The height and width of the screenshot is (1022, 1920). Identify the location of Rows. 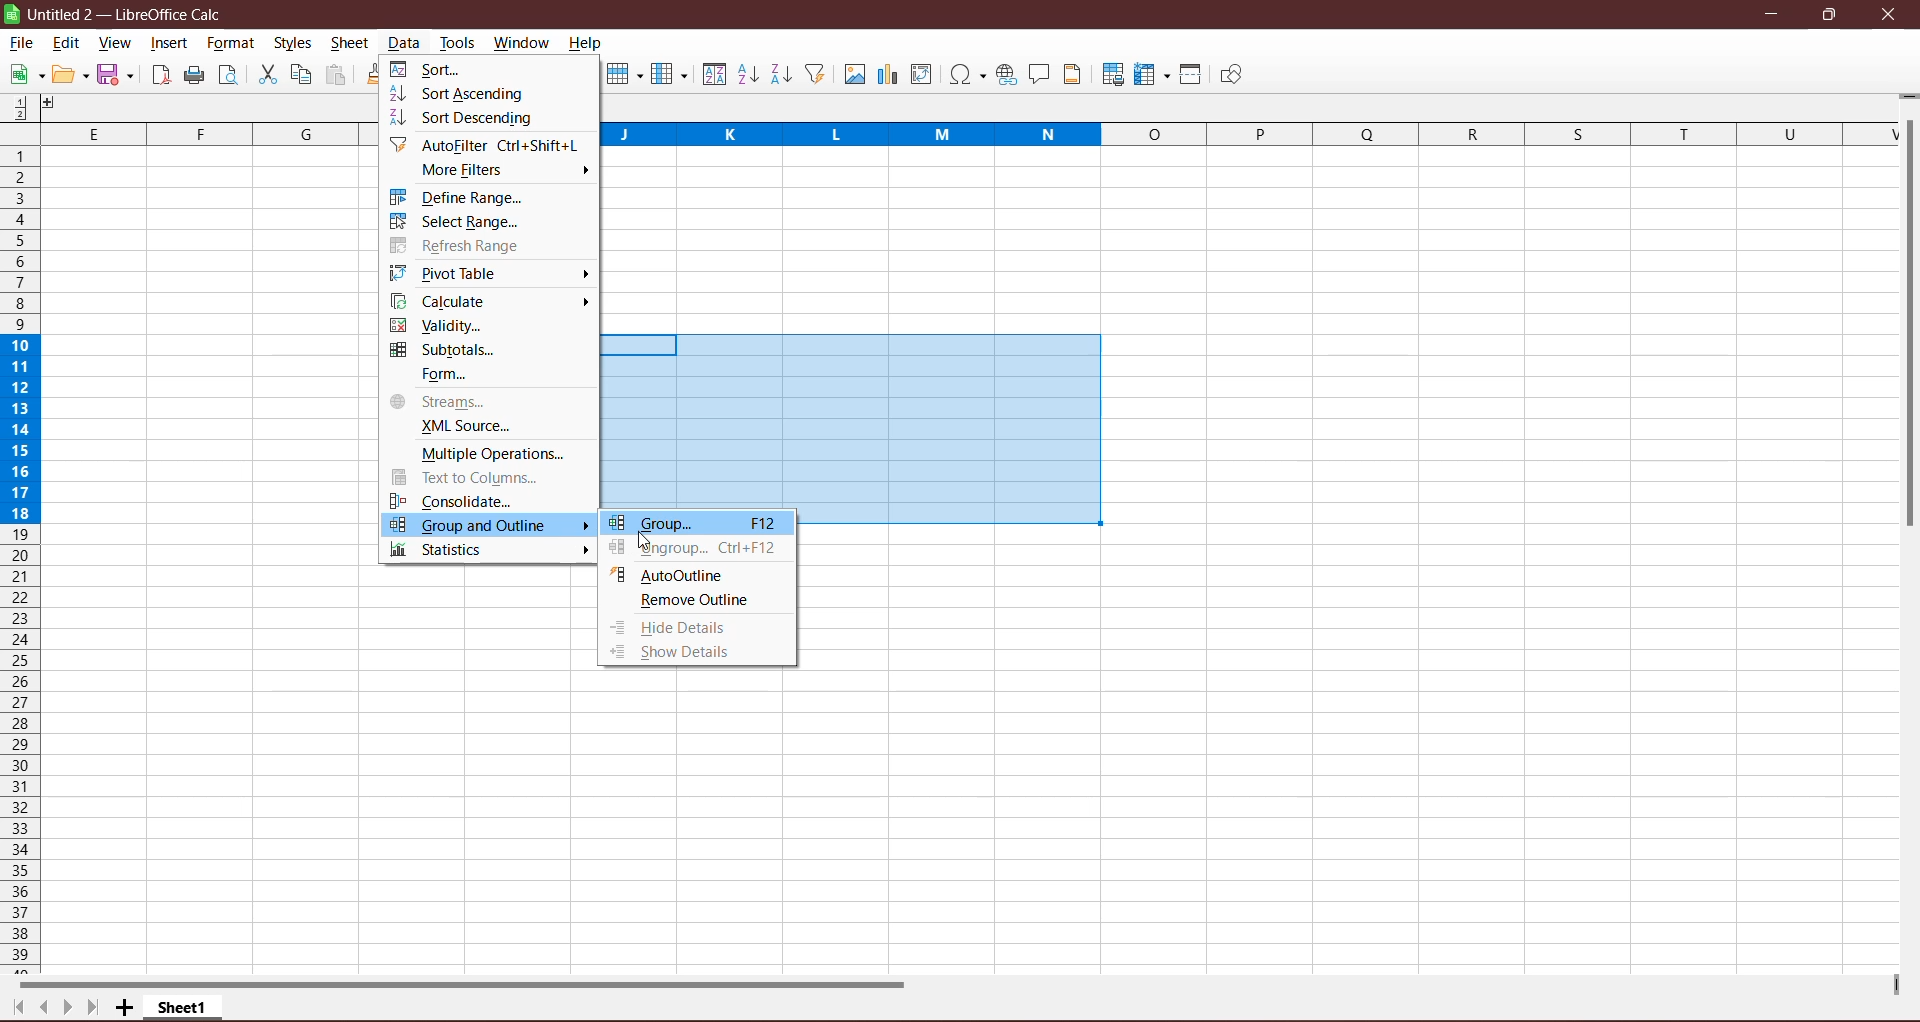
(622, 76).